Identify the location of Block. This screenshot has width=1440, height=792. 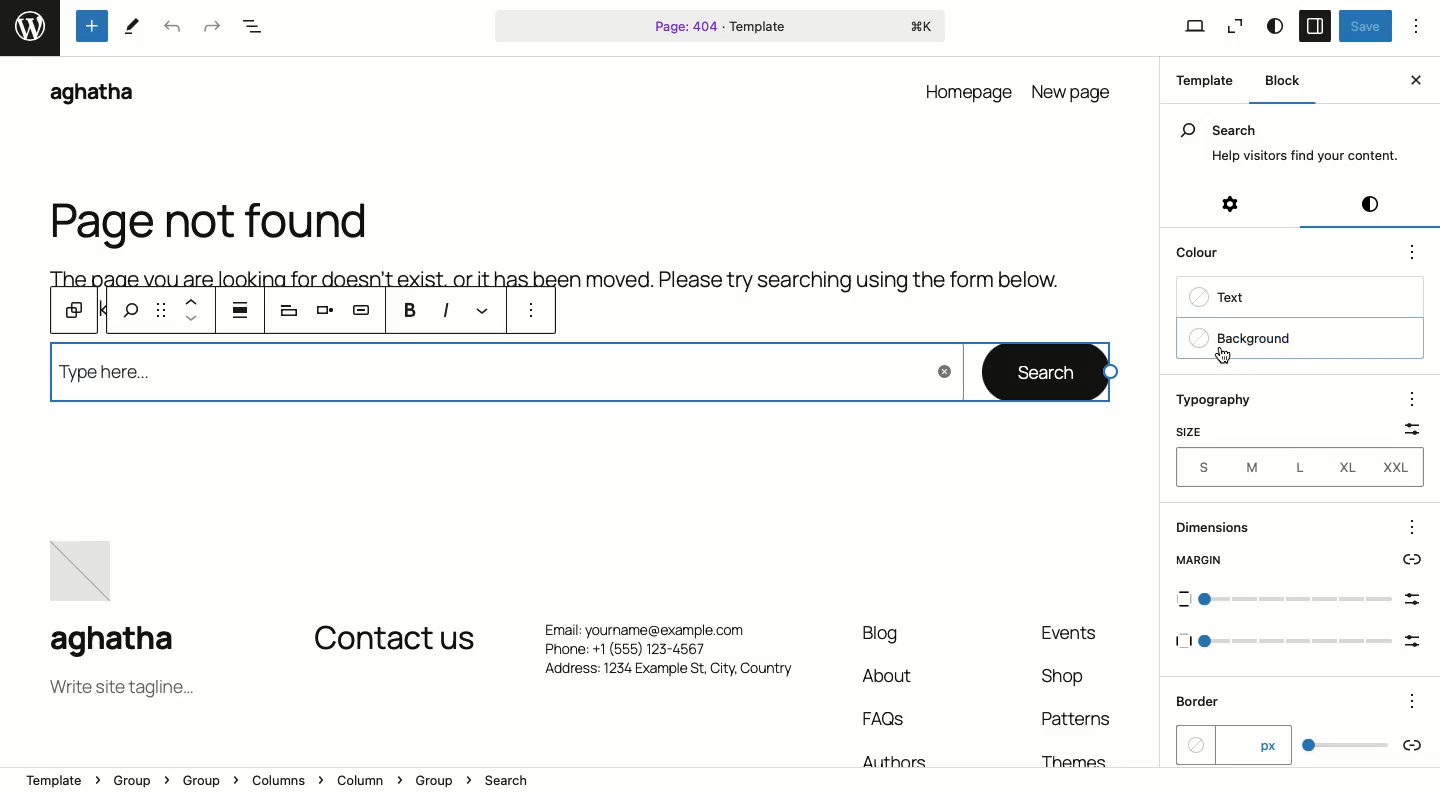
(1277, 80).